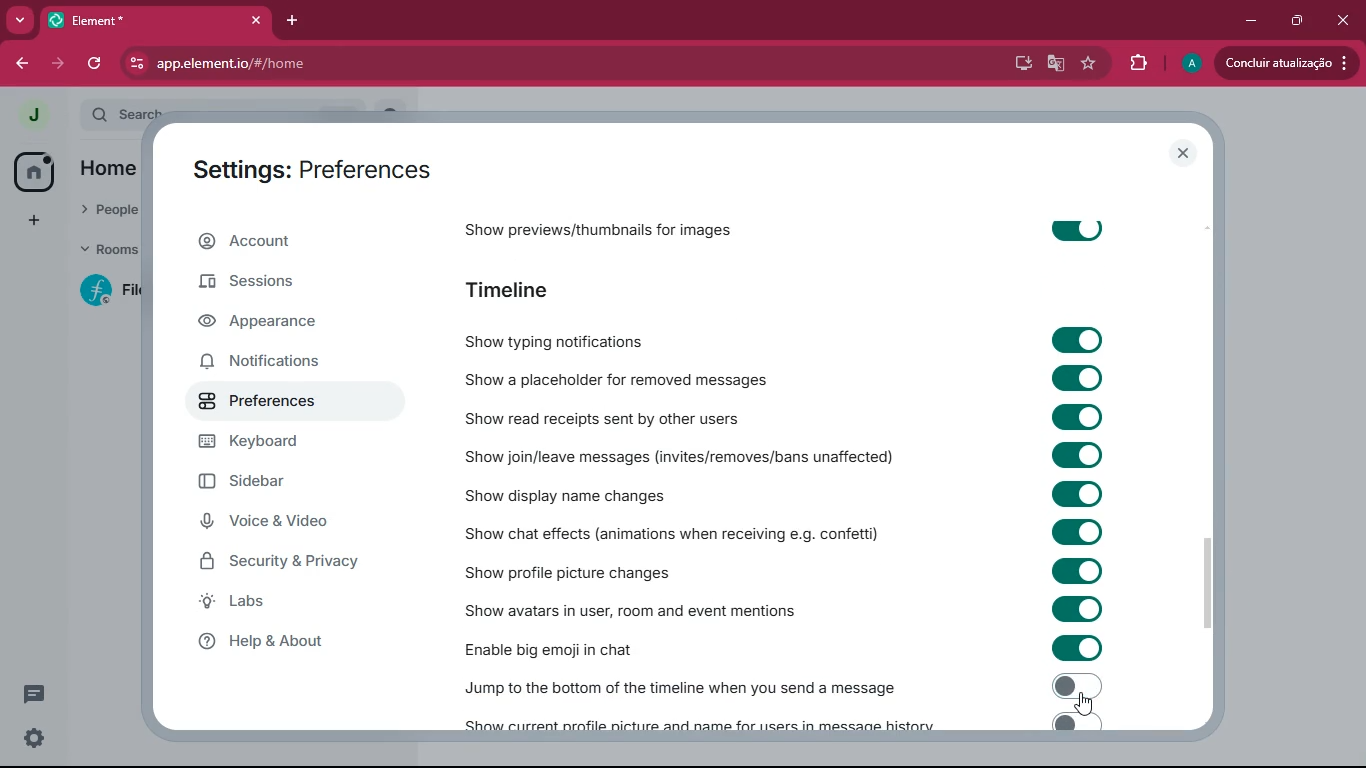 The width and height of the screenshot is (1366, 768). Describe the element at coordinates (638, 608) in the screenshot. I see `show avatars in user, room and event mentions` at that location.